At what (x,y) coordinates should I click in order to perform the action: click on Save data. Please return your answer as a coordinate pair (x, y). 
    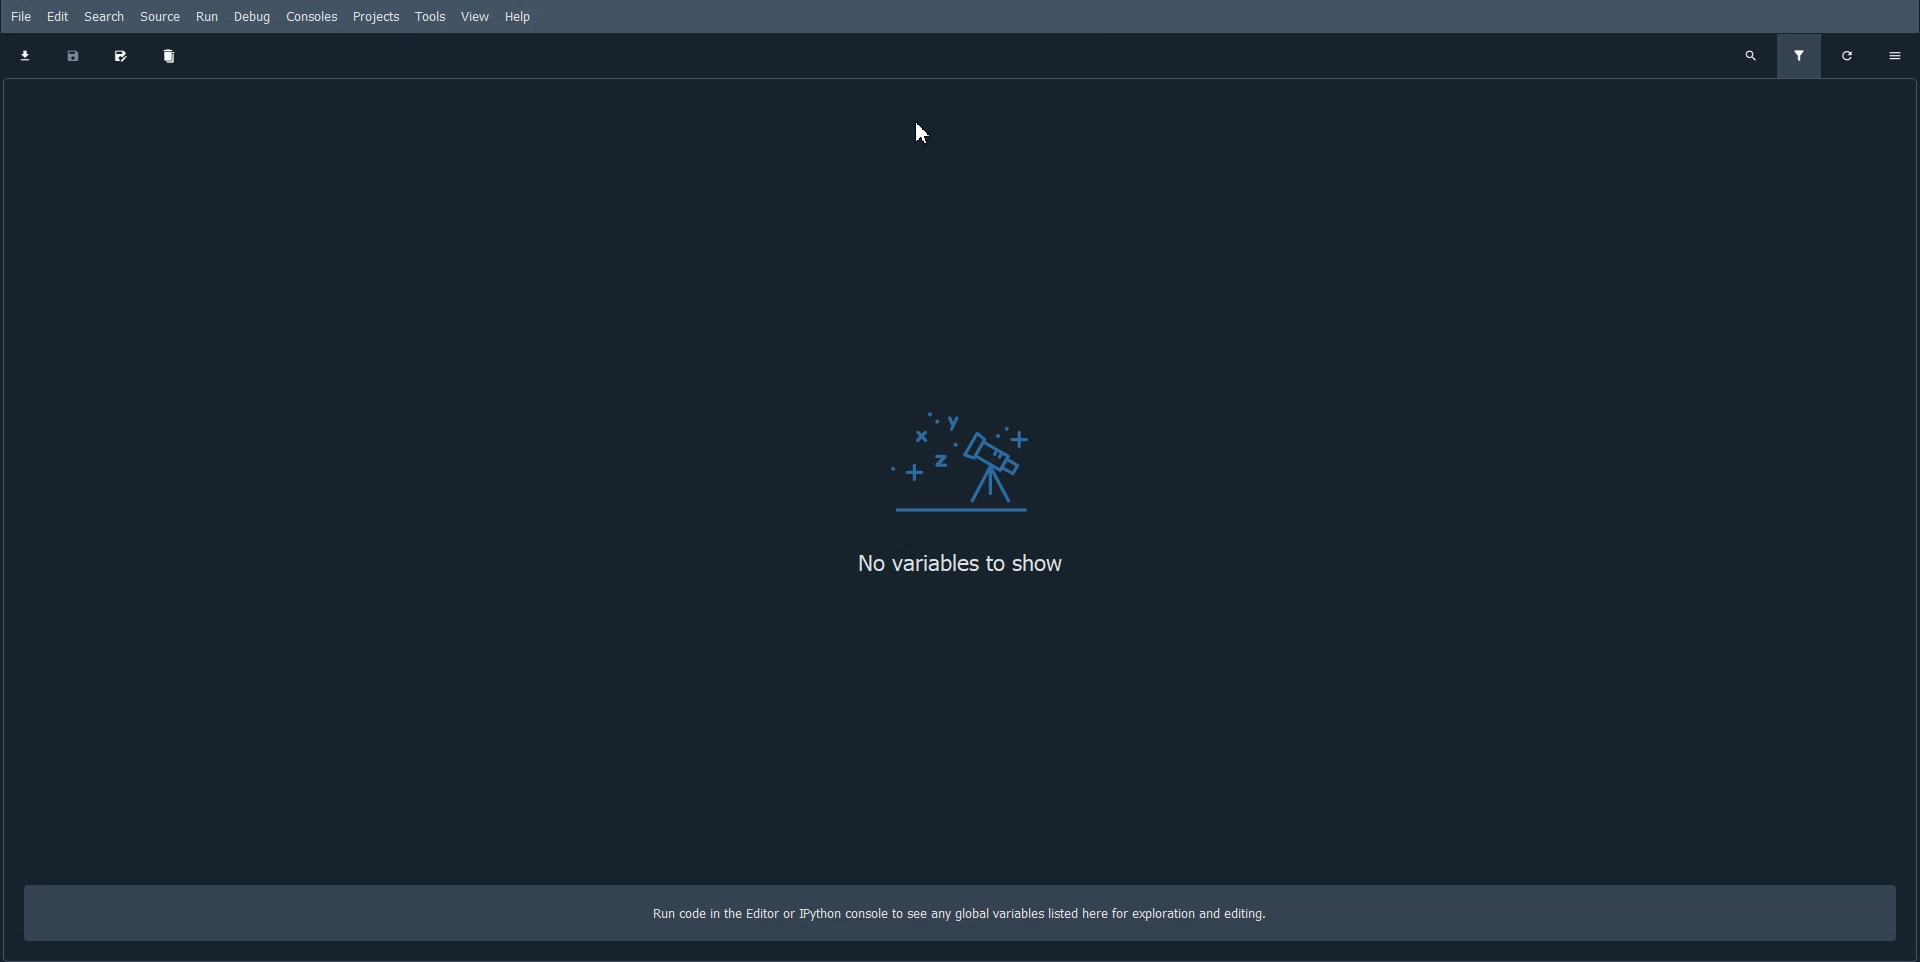
    Looking at the image, I should click on (71, 56).